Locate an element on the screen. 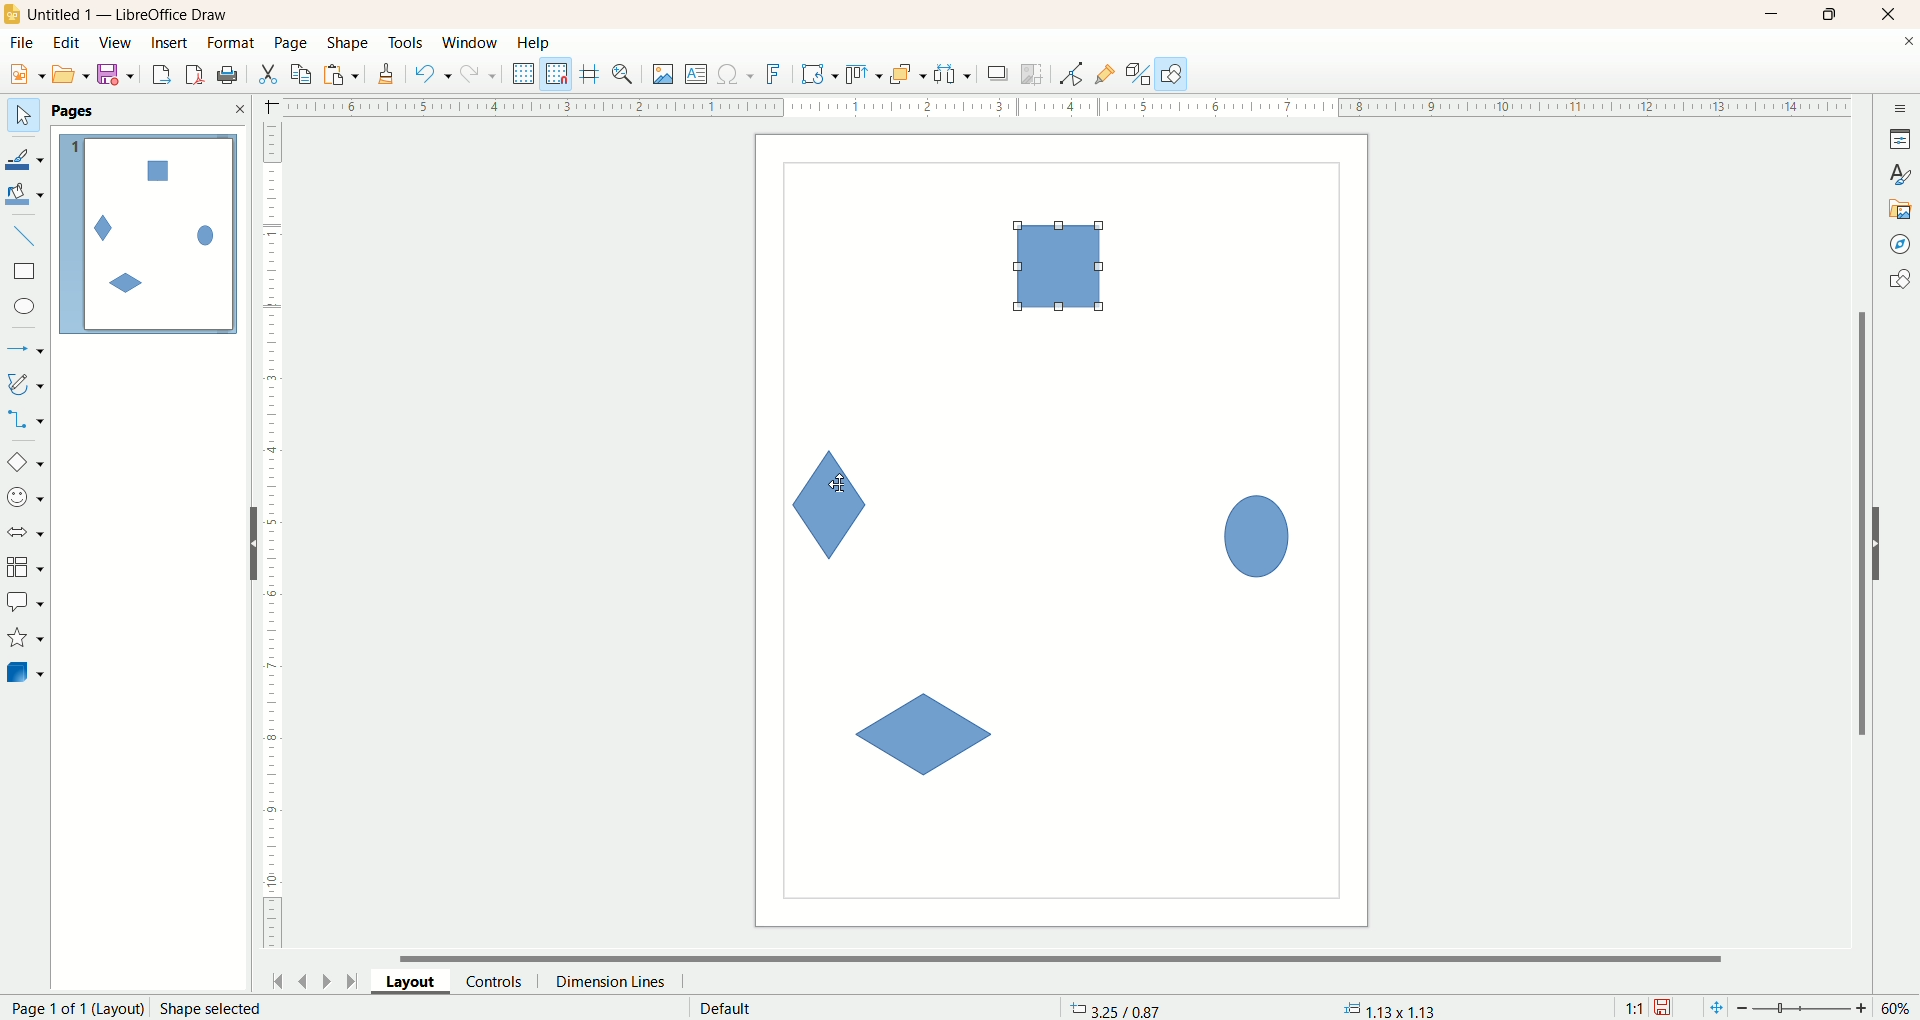 The width and height of the screenshot is (1920, 1020). zo is located at coordinates (626, 74).